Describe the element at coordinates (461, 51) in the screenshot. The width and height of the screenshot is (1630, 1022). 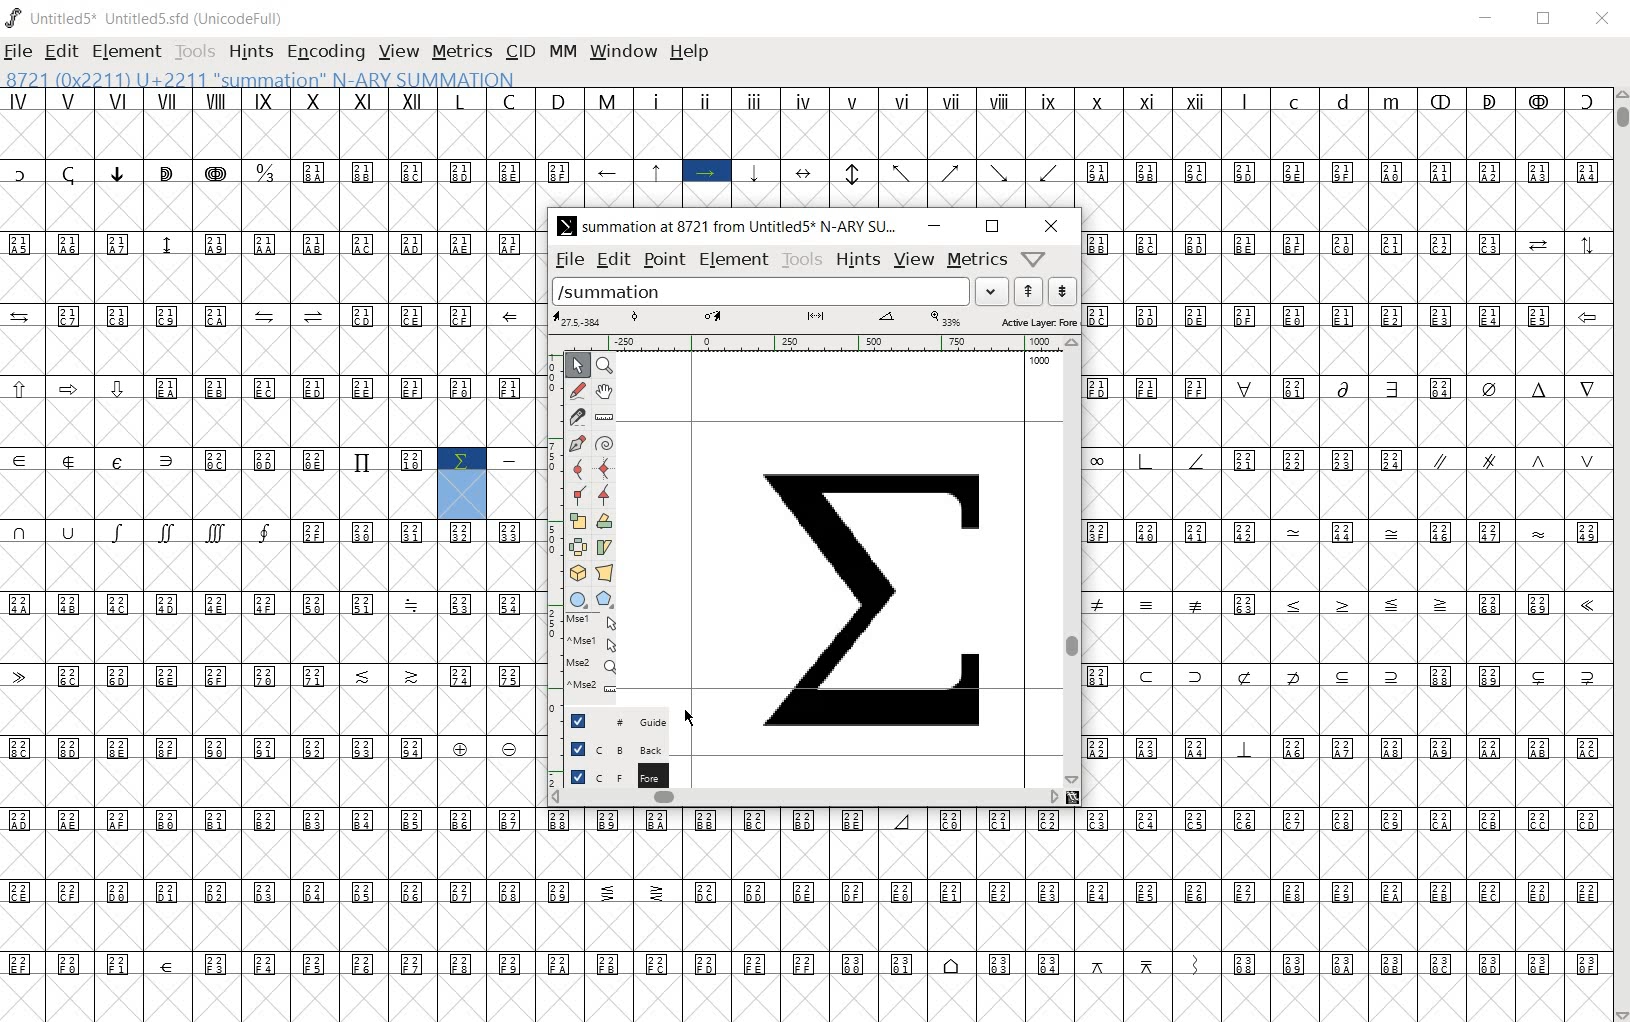
I see `METRICS` at that location.